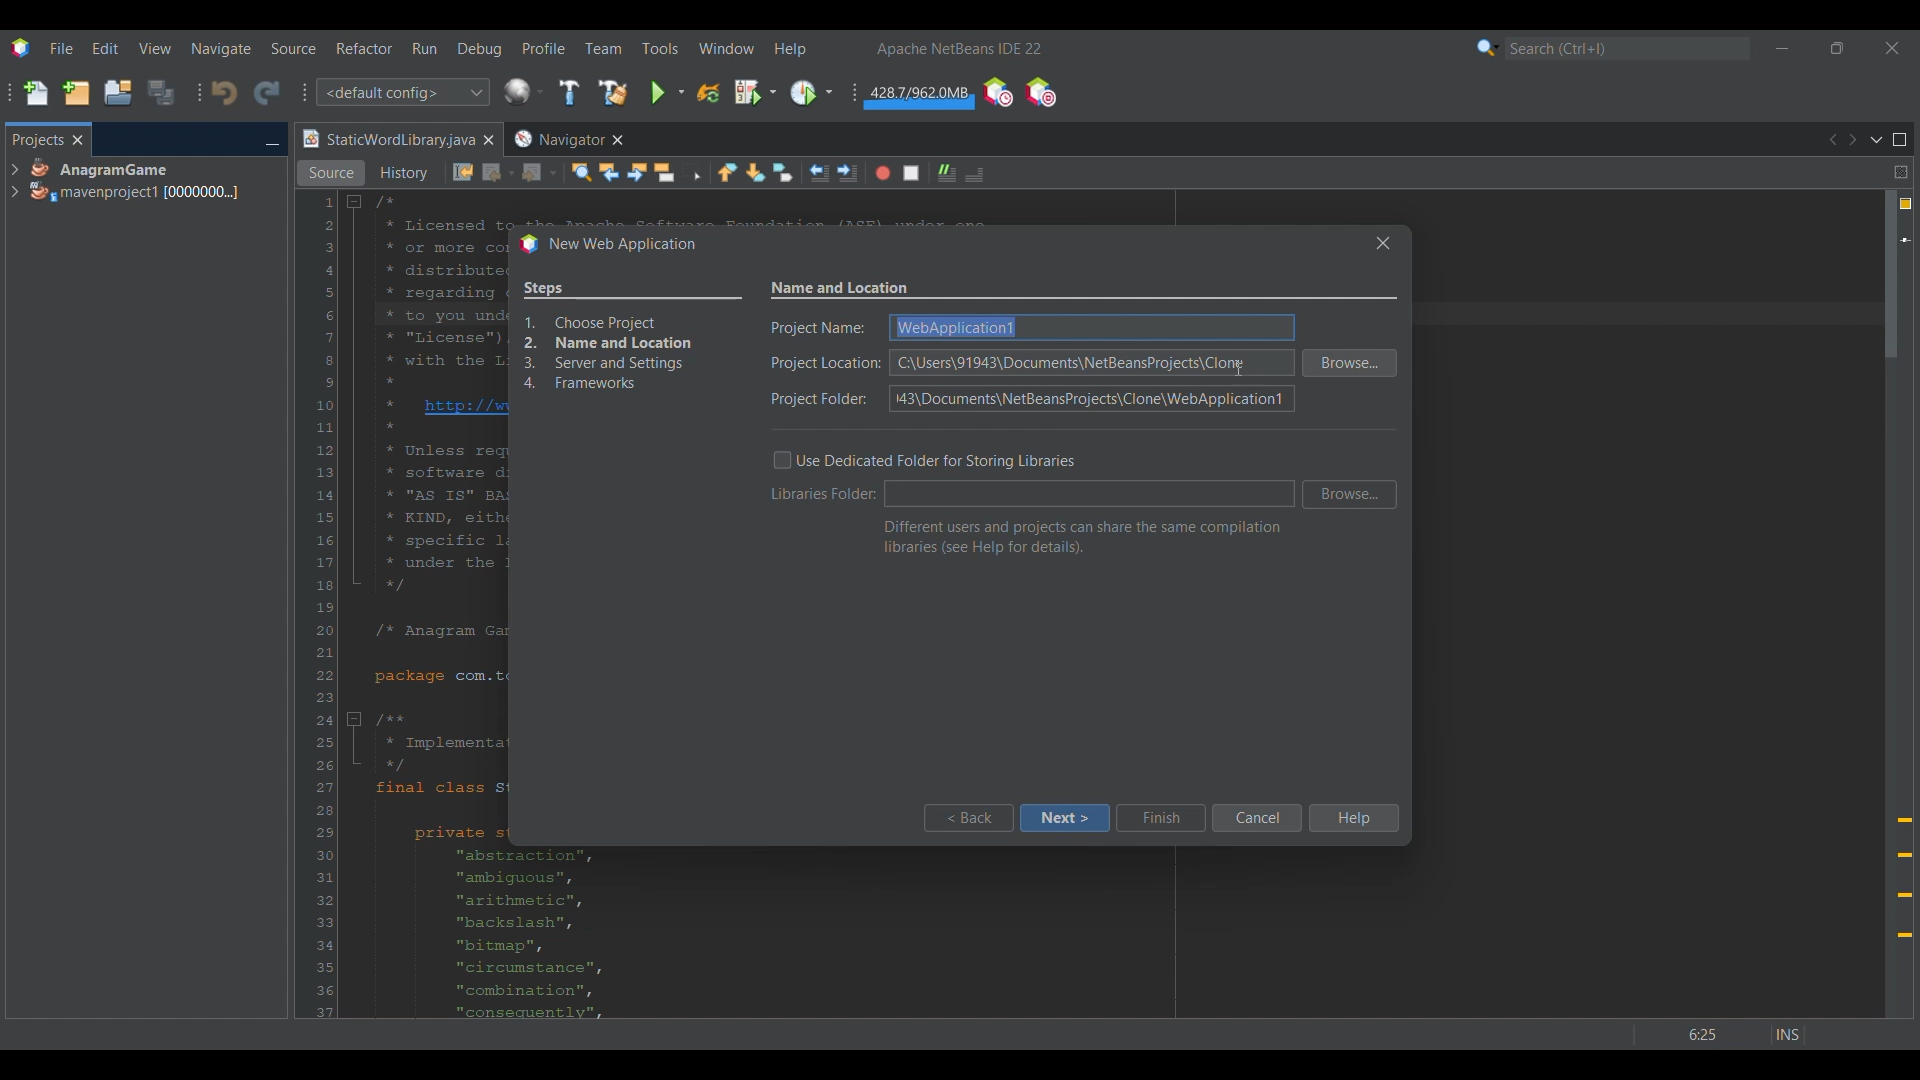 Image resolution: width=1920 pixels, height=1080 pixels. I want to click on Split window horizontally or vertically, so click(1900, 172).